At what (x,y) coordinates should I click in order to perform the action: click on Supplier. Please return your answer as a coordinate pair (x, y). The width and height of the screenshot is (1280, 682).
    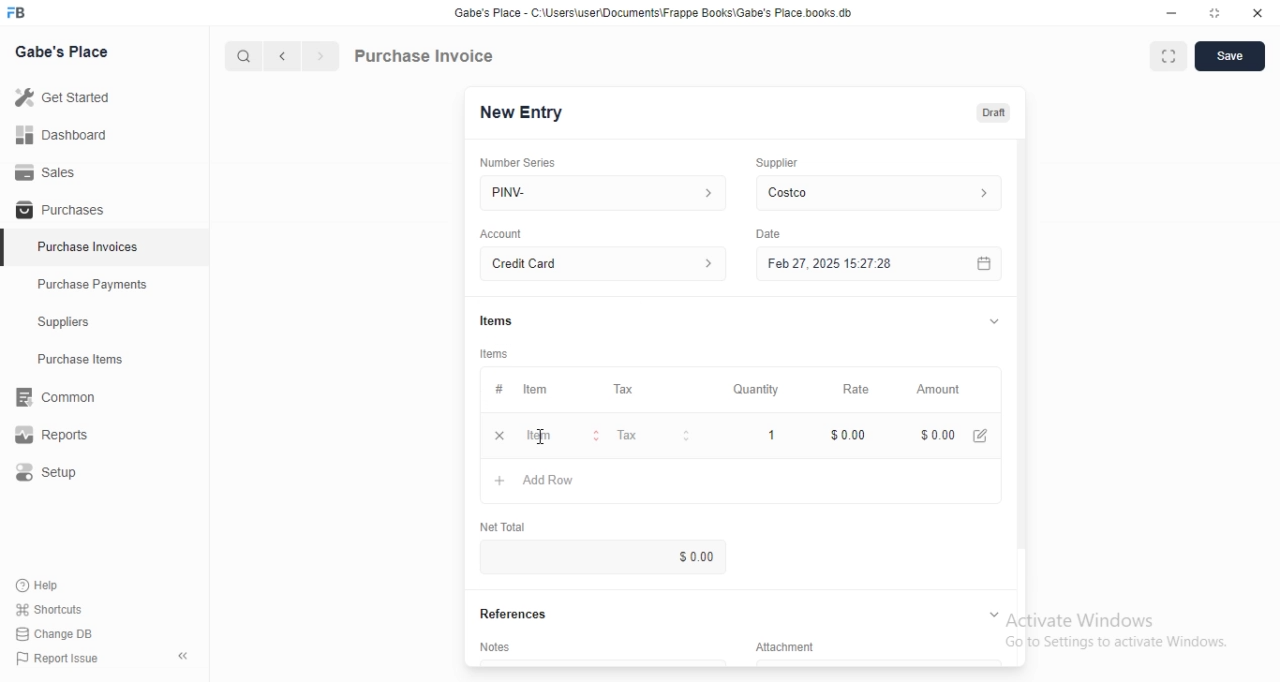
    Looking at the image, I should click on (777, 163).